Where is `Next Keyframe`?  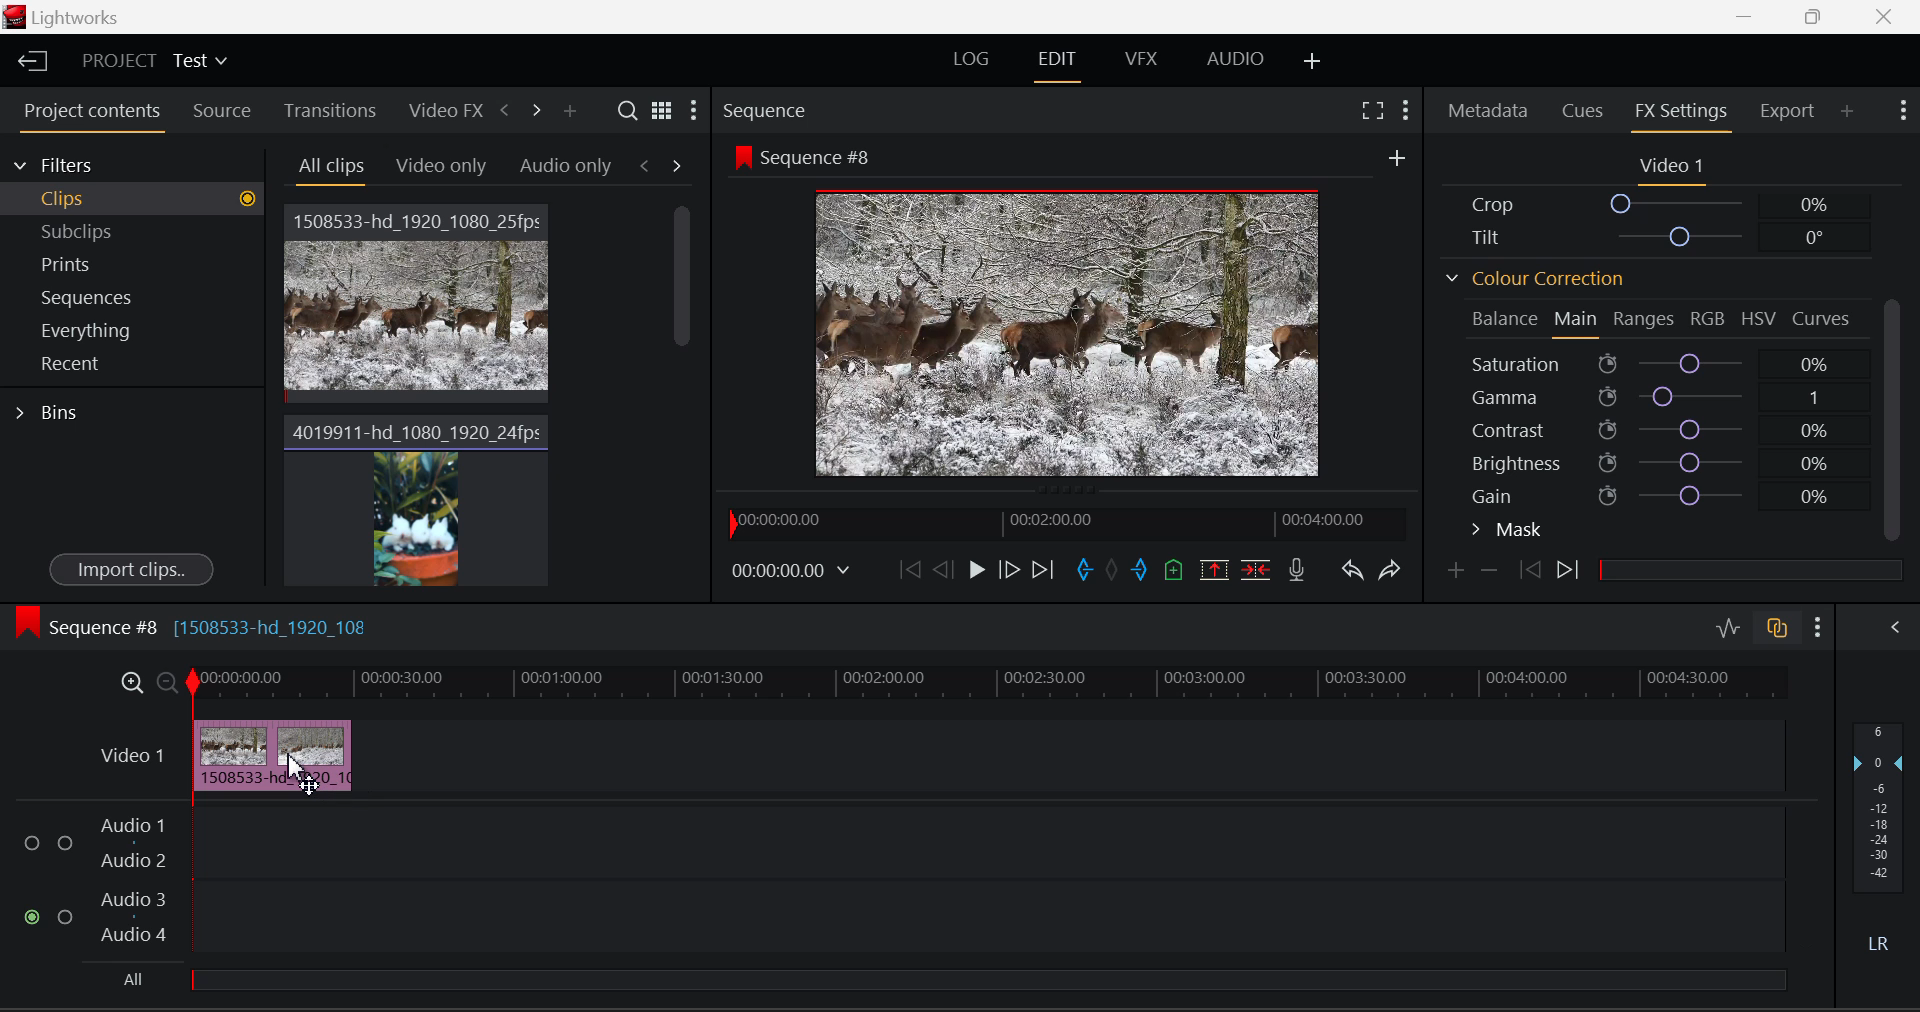
Next Keyframe is located at coordinates (1570, 570).